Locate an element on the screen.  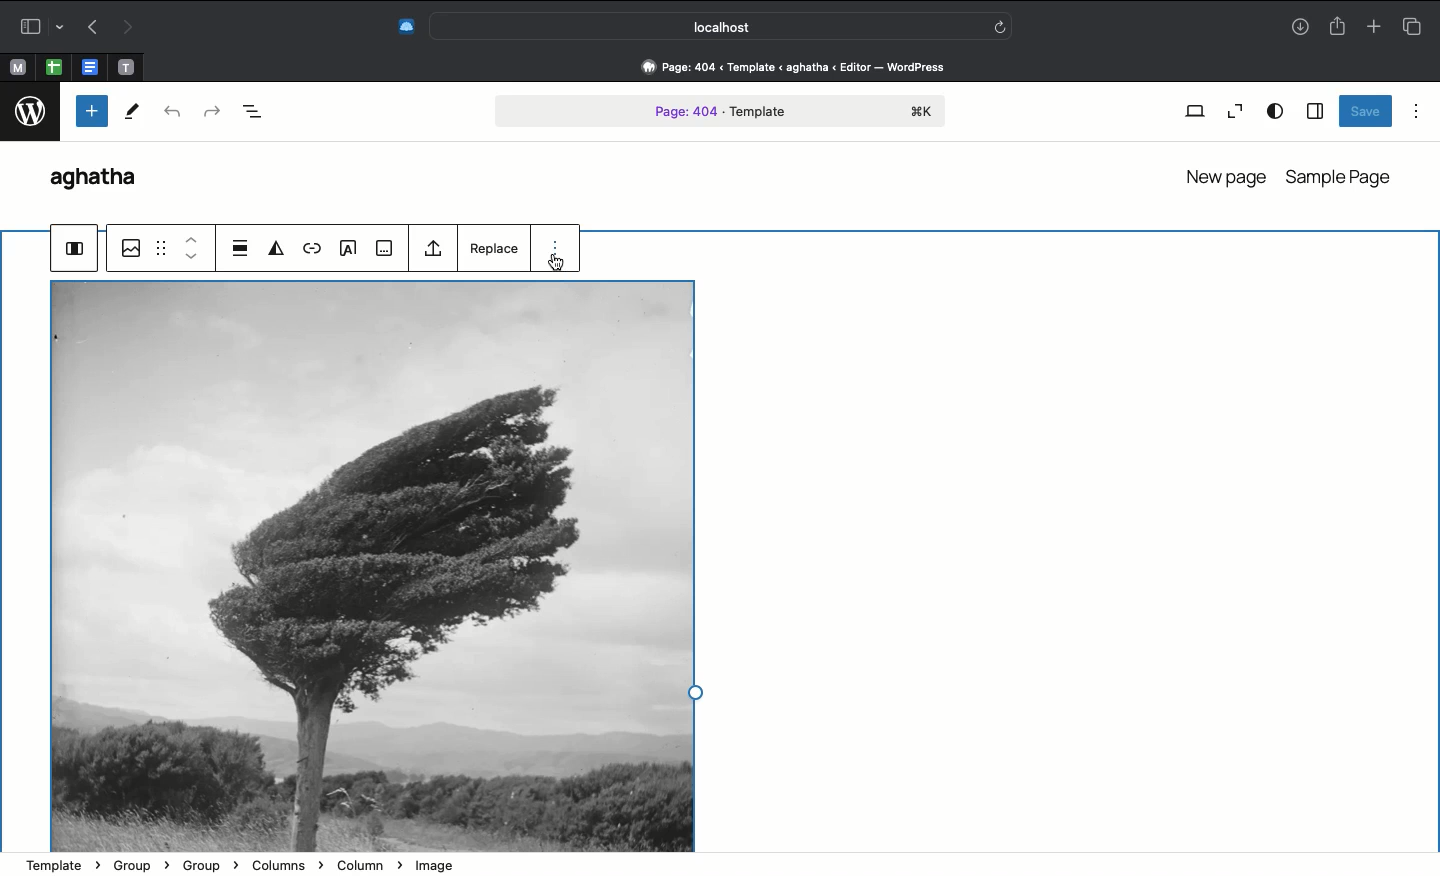
Downlaods is located at coordinates (1300, 29).